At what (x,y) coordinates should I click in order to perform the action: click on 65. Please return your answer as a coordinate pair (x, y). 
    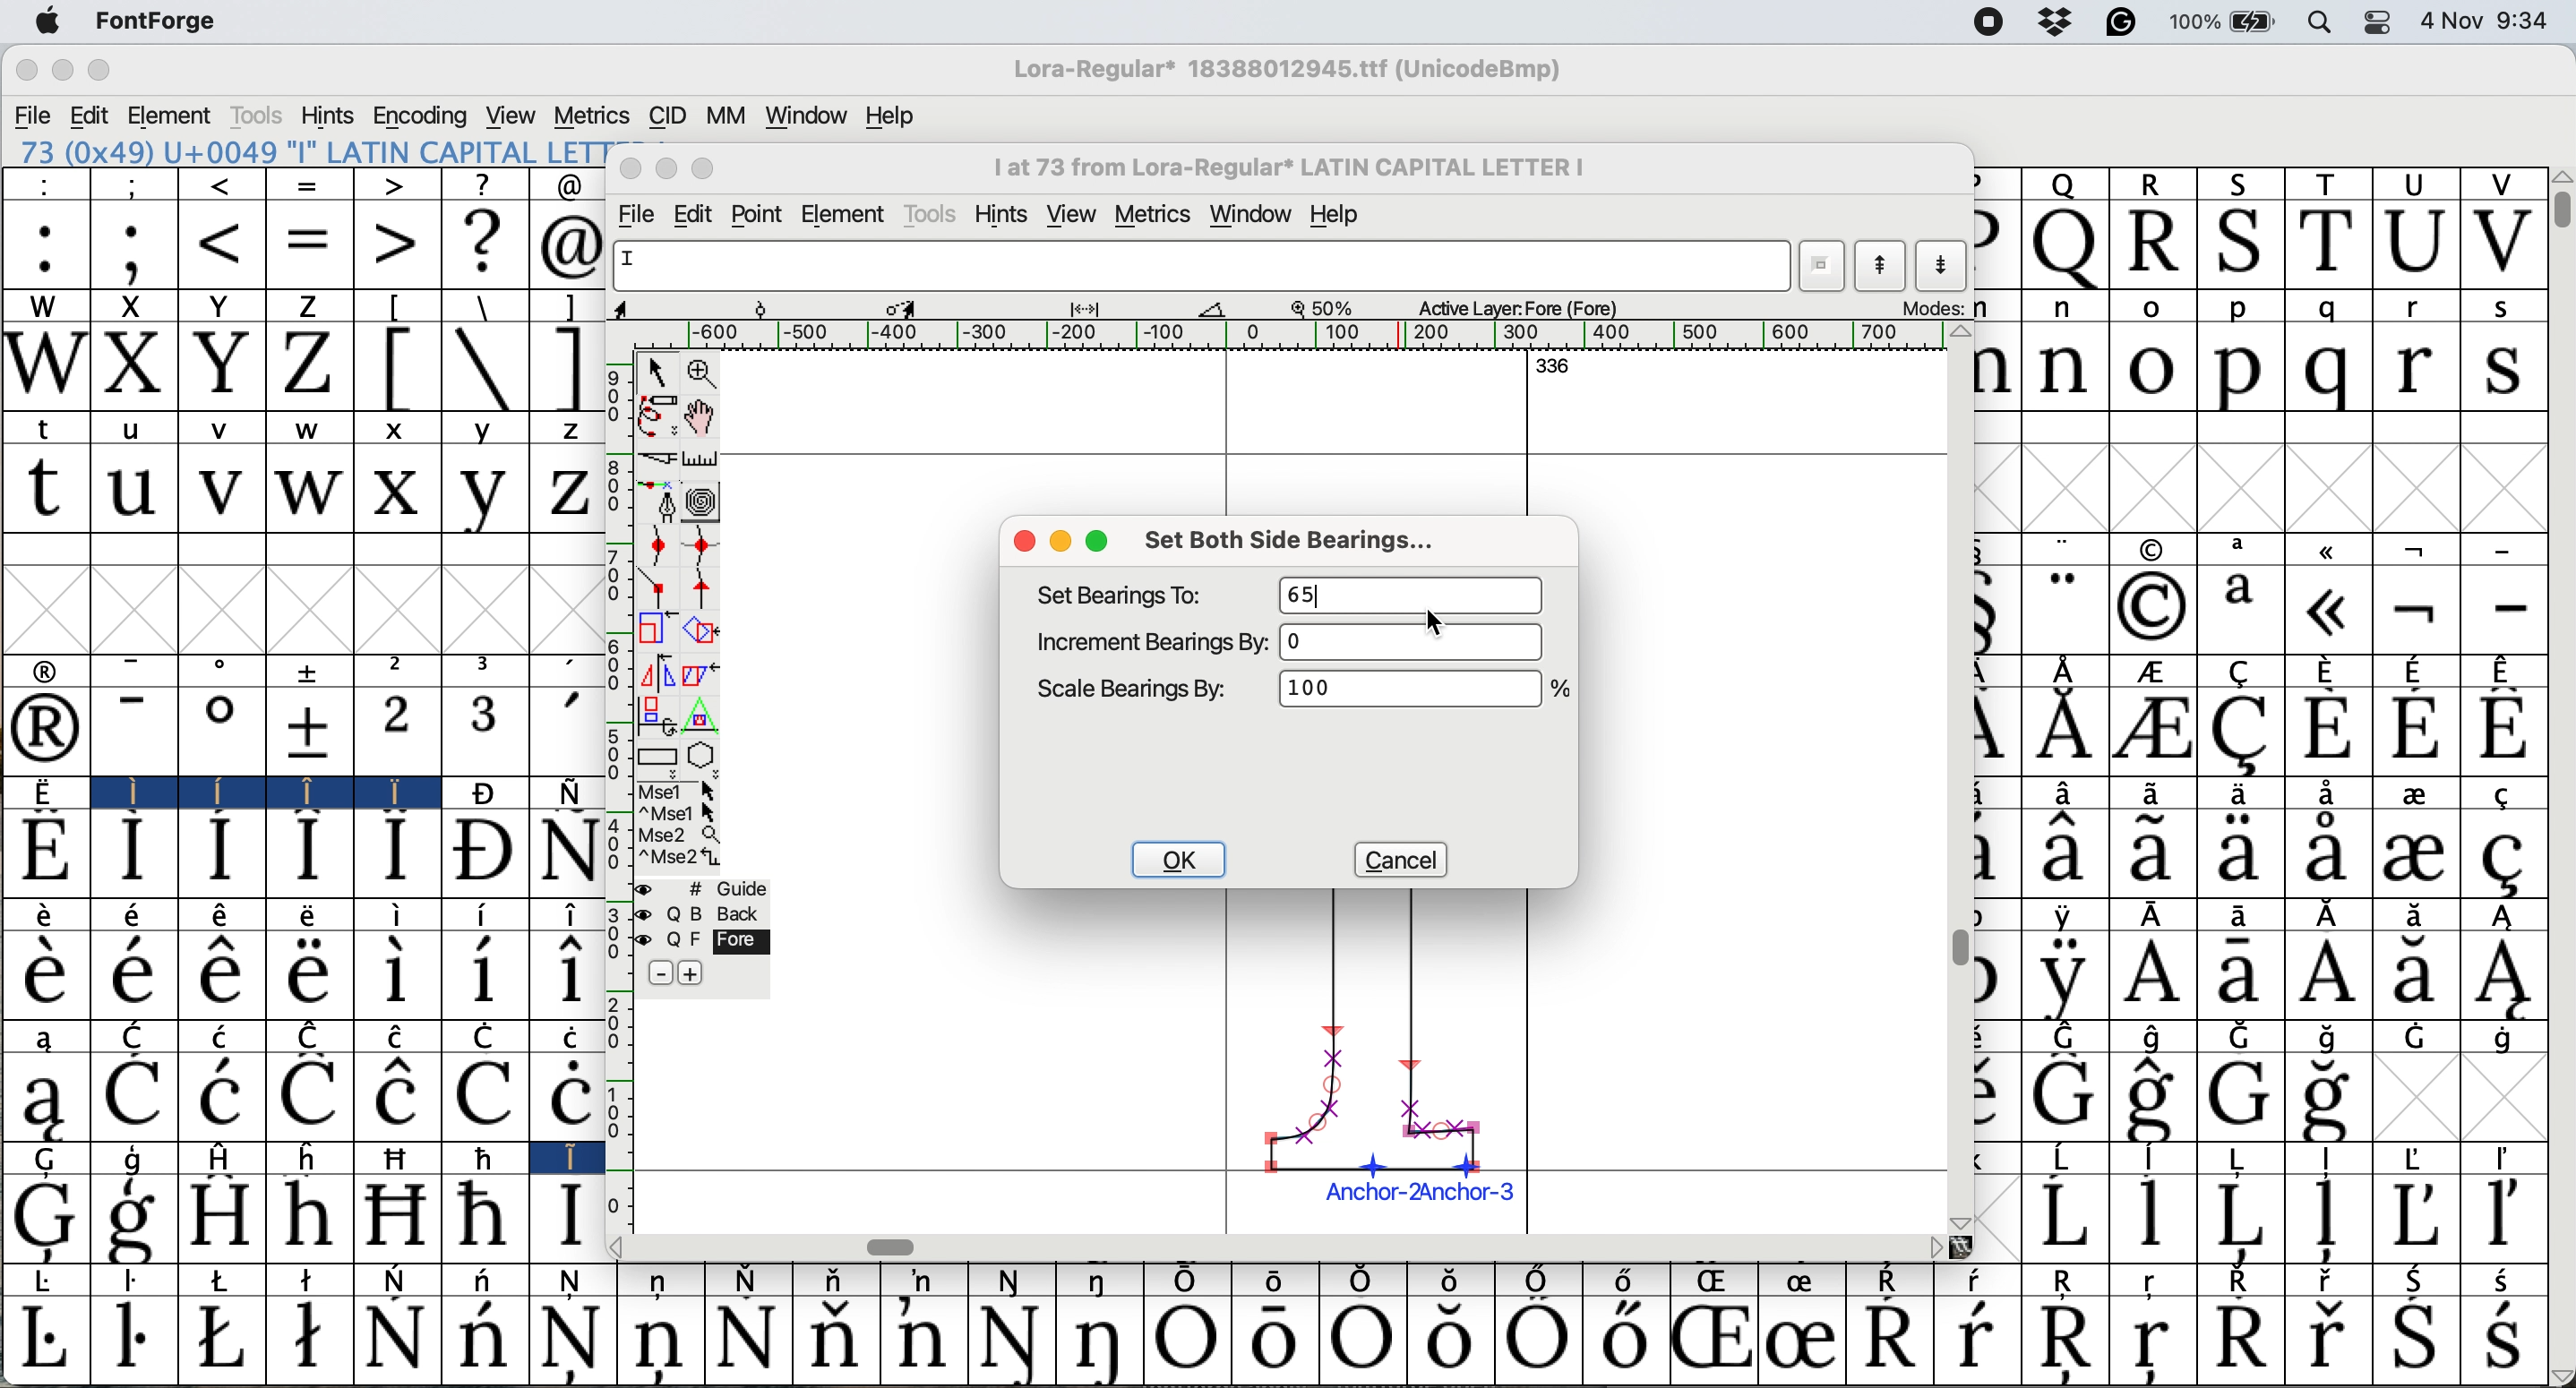
    Looking at the image, I should click on (1414, 595).